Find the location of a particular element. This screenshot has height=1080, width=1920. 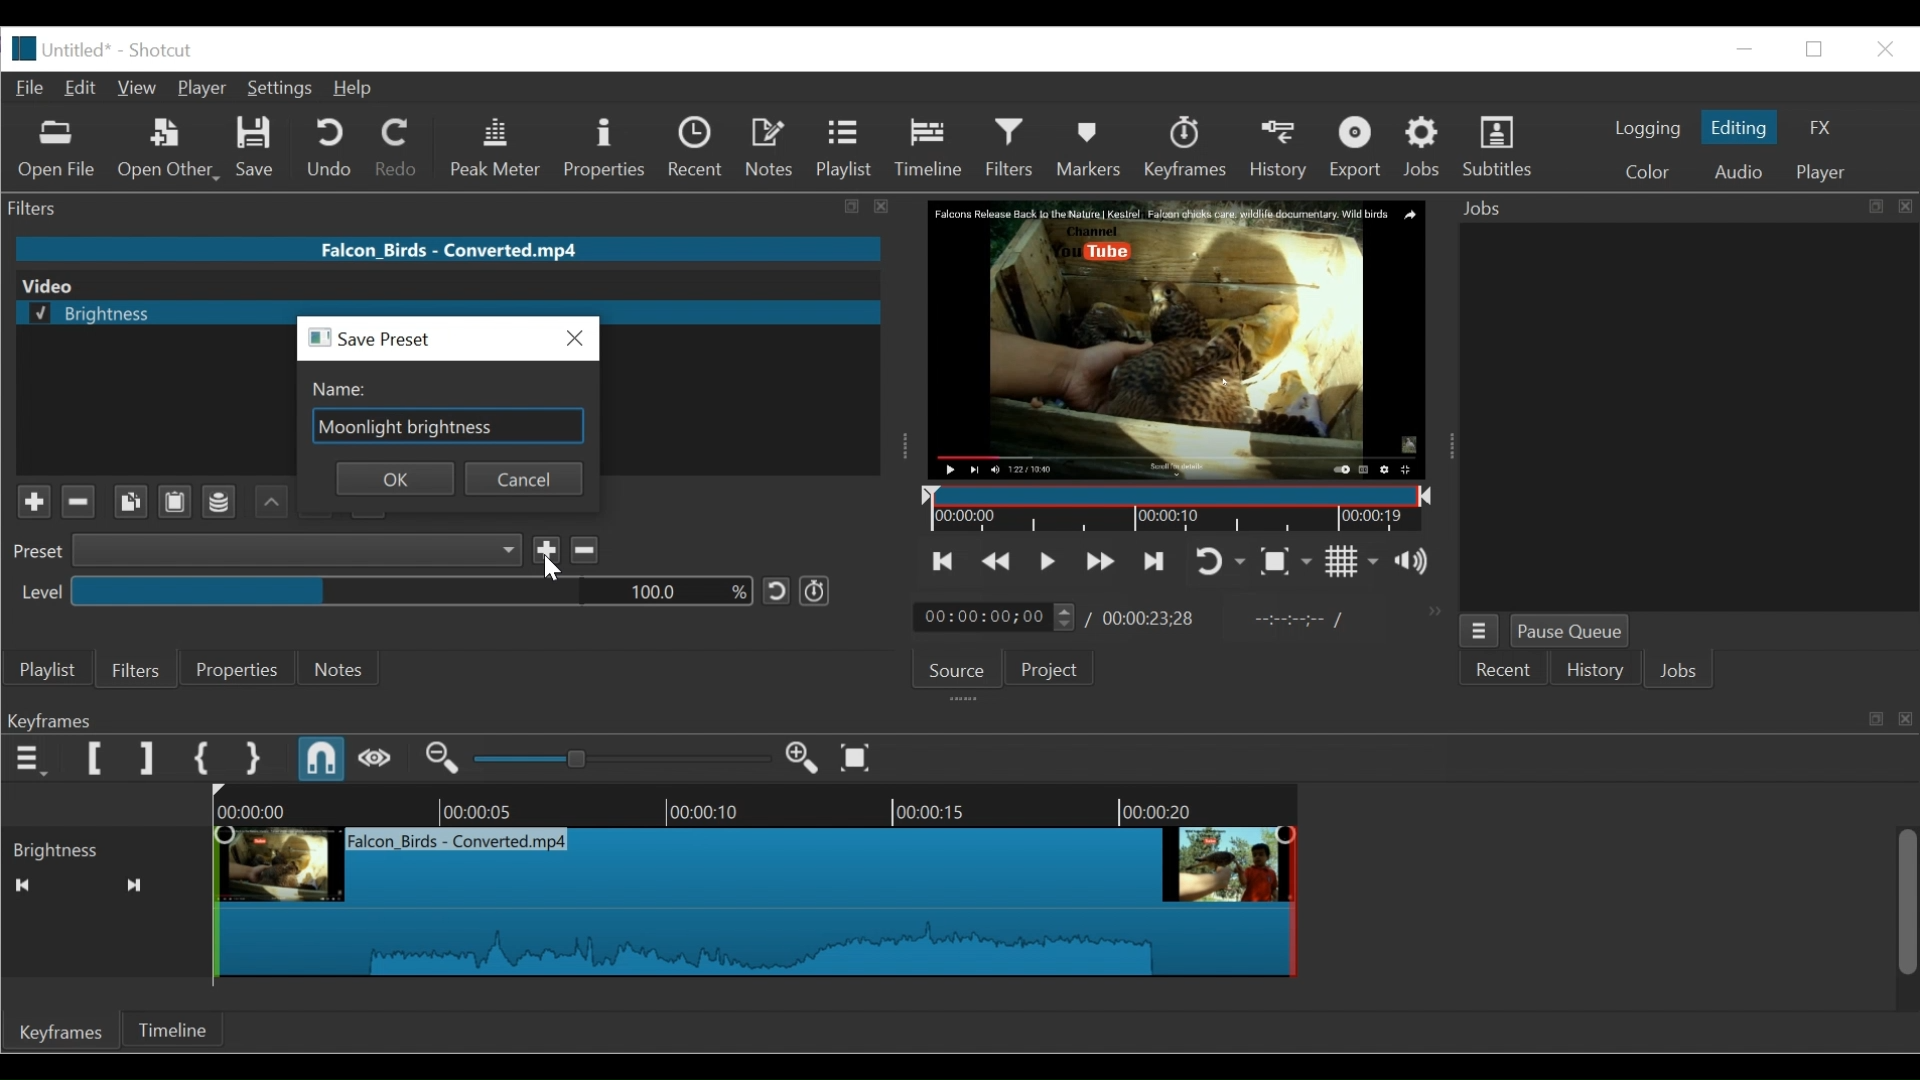

Timeline is located at coordinates (1172, 507).